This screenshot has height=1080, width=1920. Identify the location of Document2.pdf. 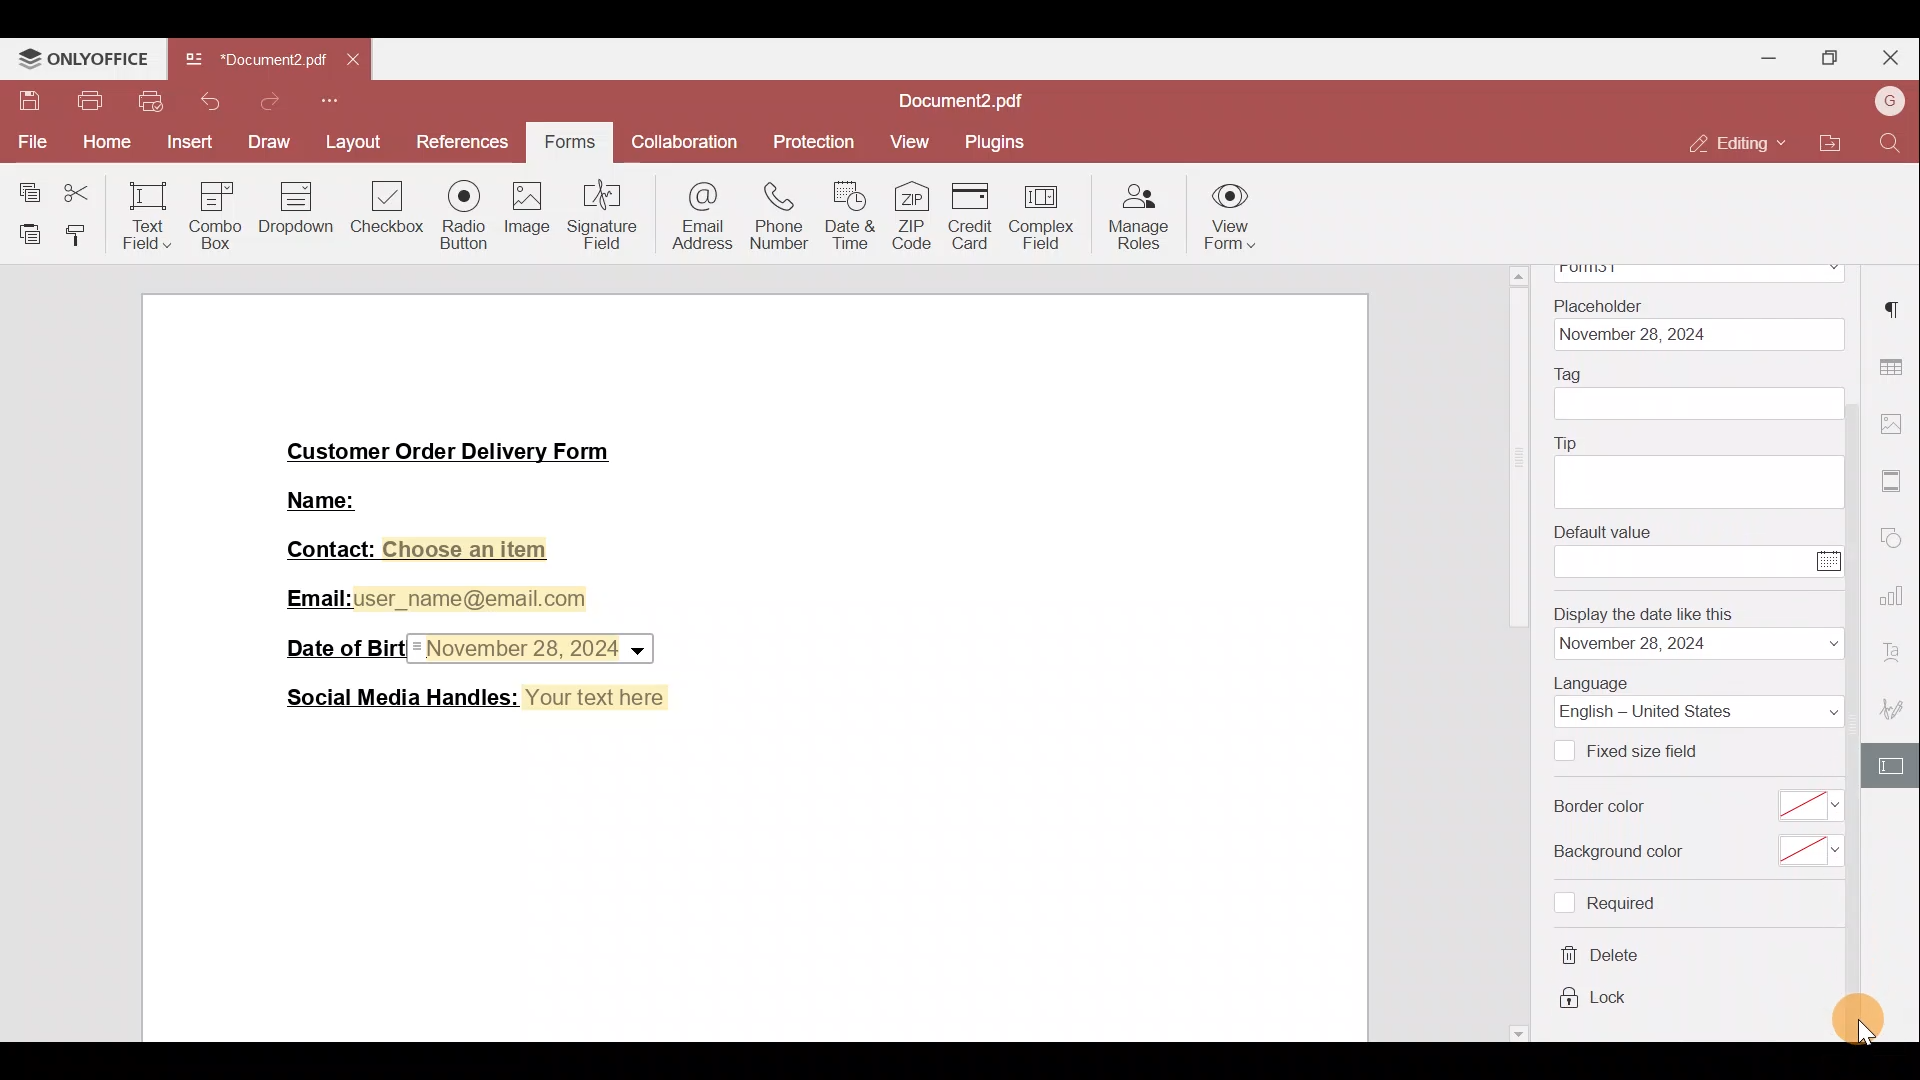
(949, 101).